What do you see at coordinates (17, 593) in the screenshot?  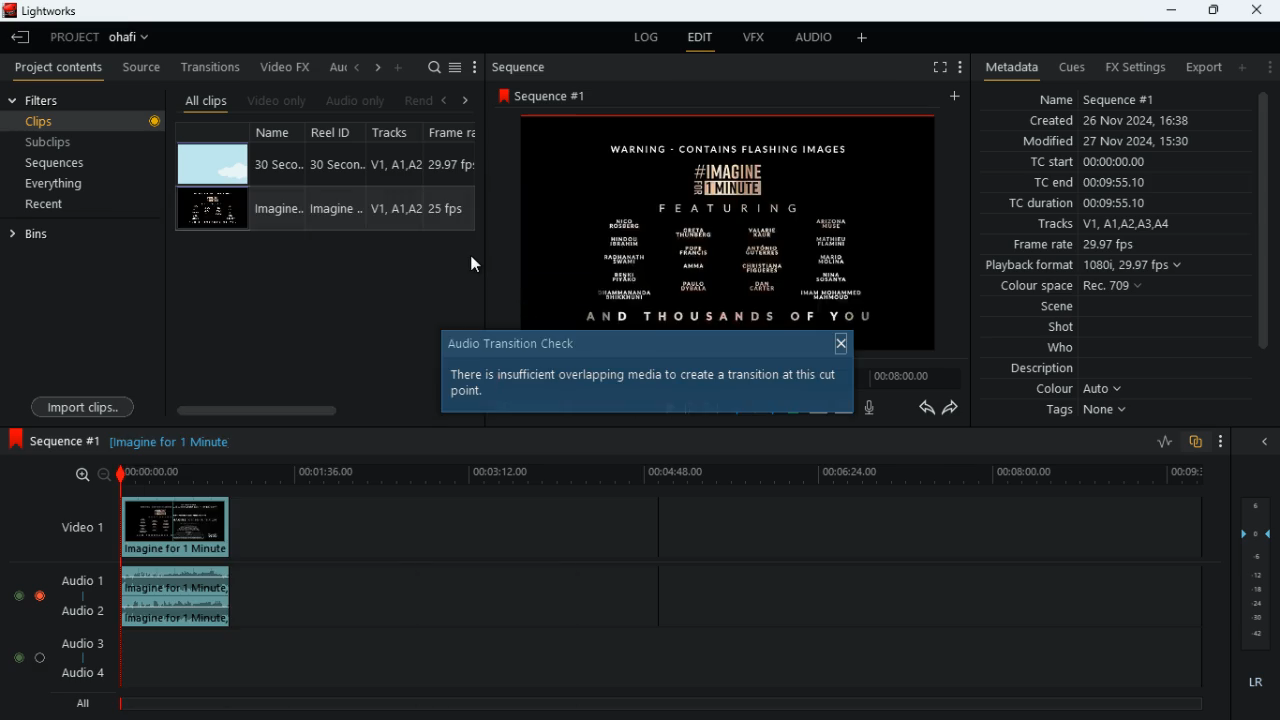 I see `toggle` at bounding box center [17, 593].